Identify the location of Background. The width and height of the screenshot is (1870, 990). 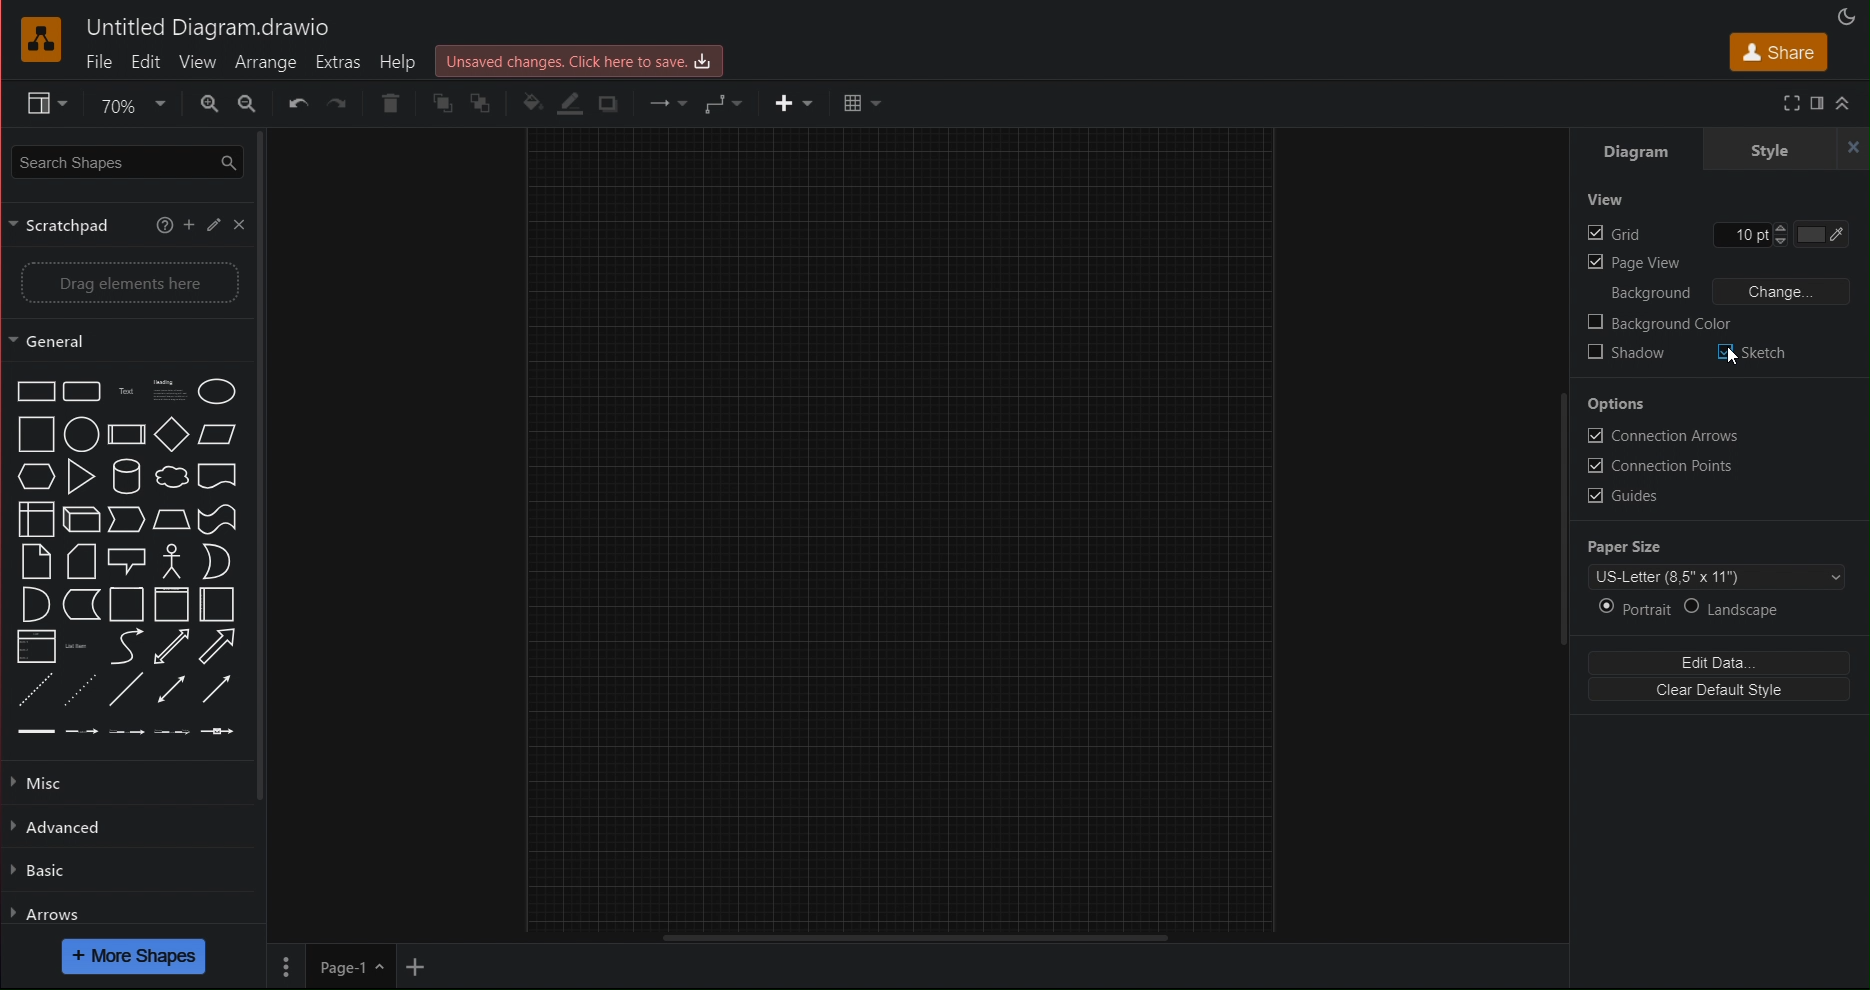
(1650, 293).